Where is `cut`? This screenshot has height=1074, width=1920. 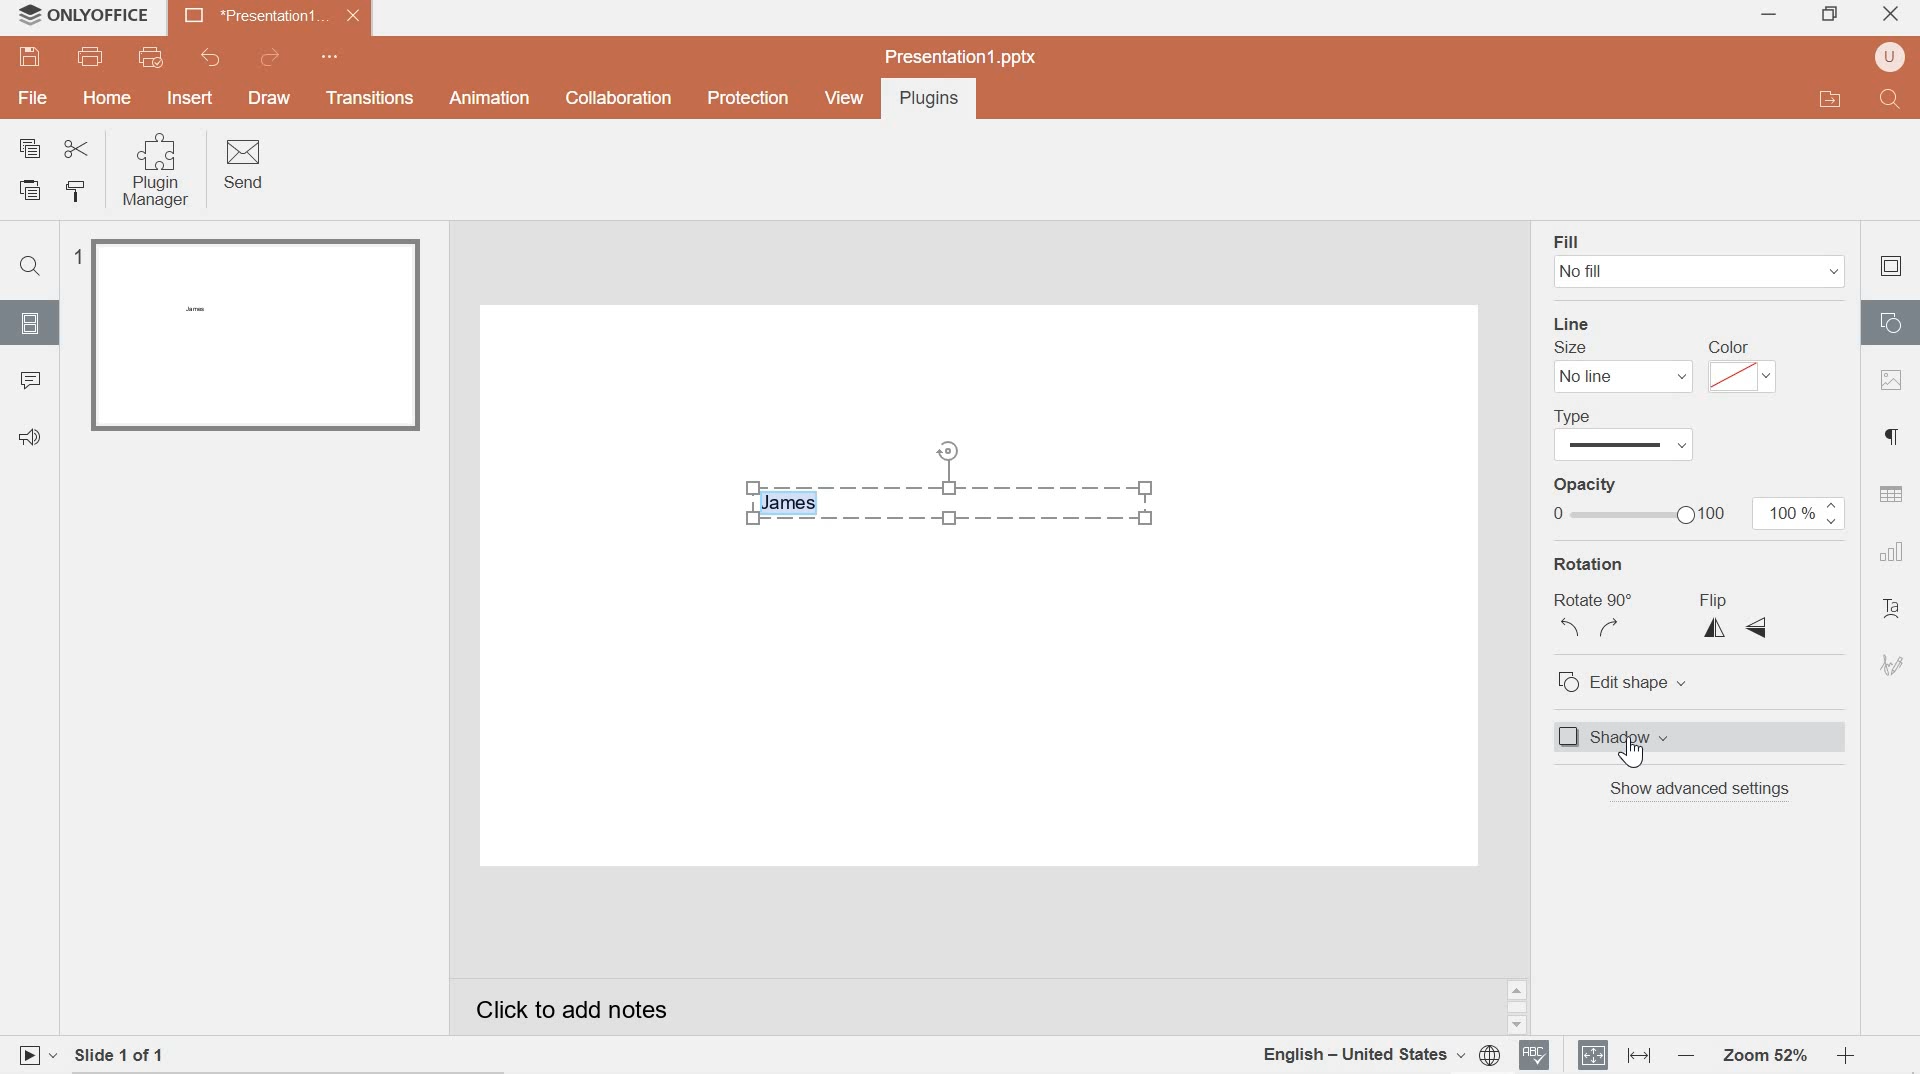 cut is located at coordinates (77, 148).